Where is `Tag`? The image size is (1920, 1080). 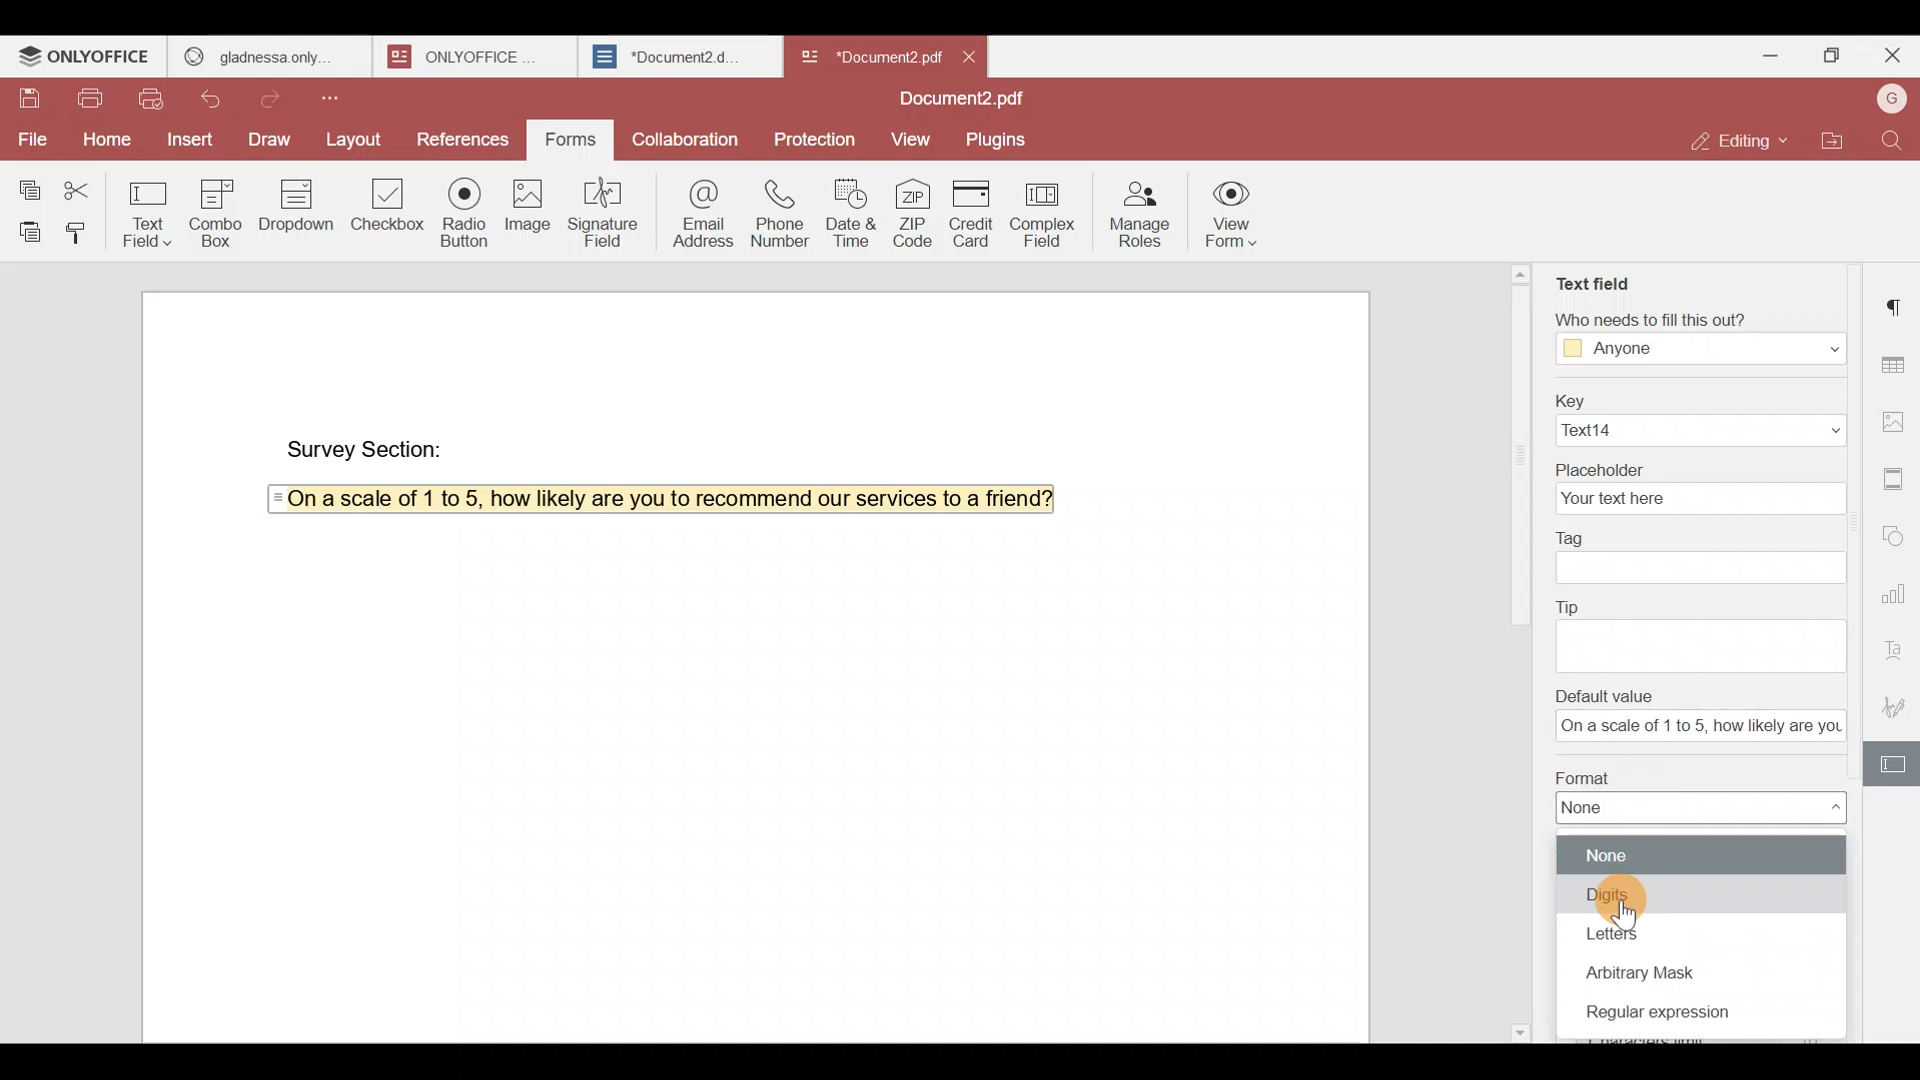
Tag is located at coordinates (1693, 534).